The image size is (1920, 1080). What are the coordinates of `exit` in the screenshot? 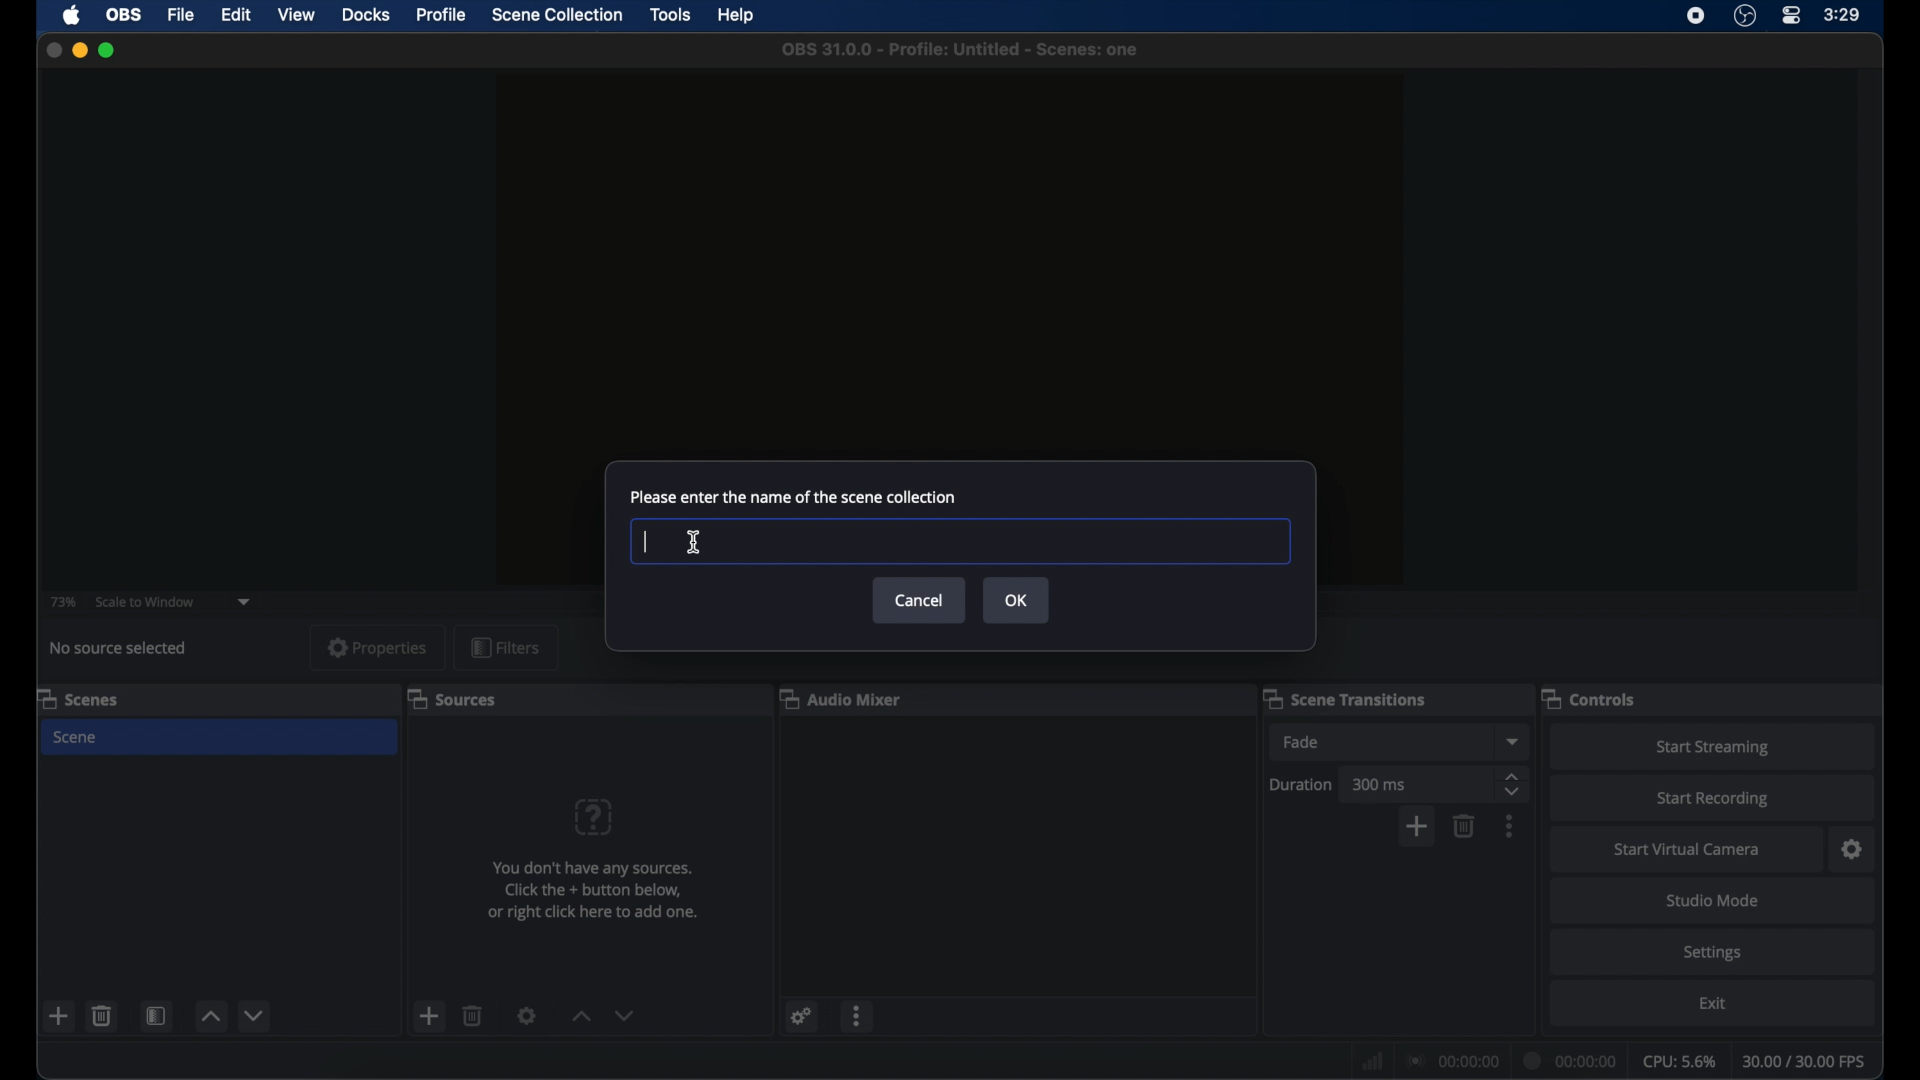 It's located at (1715, 1003).